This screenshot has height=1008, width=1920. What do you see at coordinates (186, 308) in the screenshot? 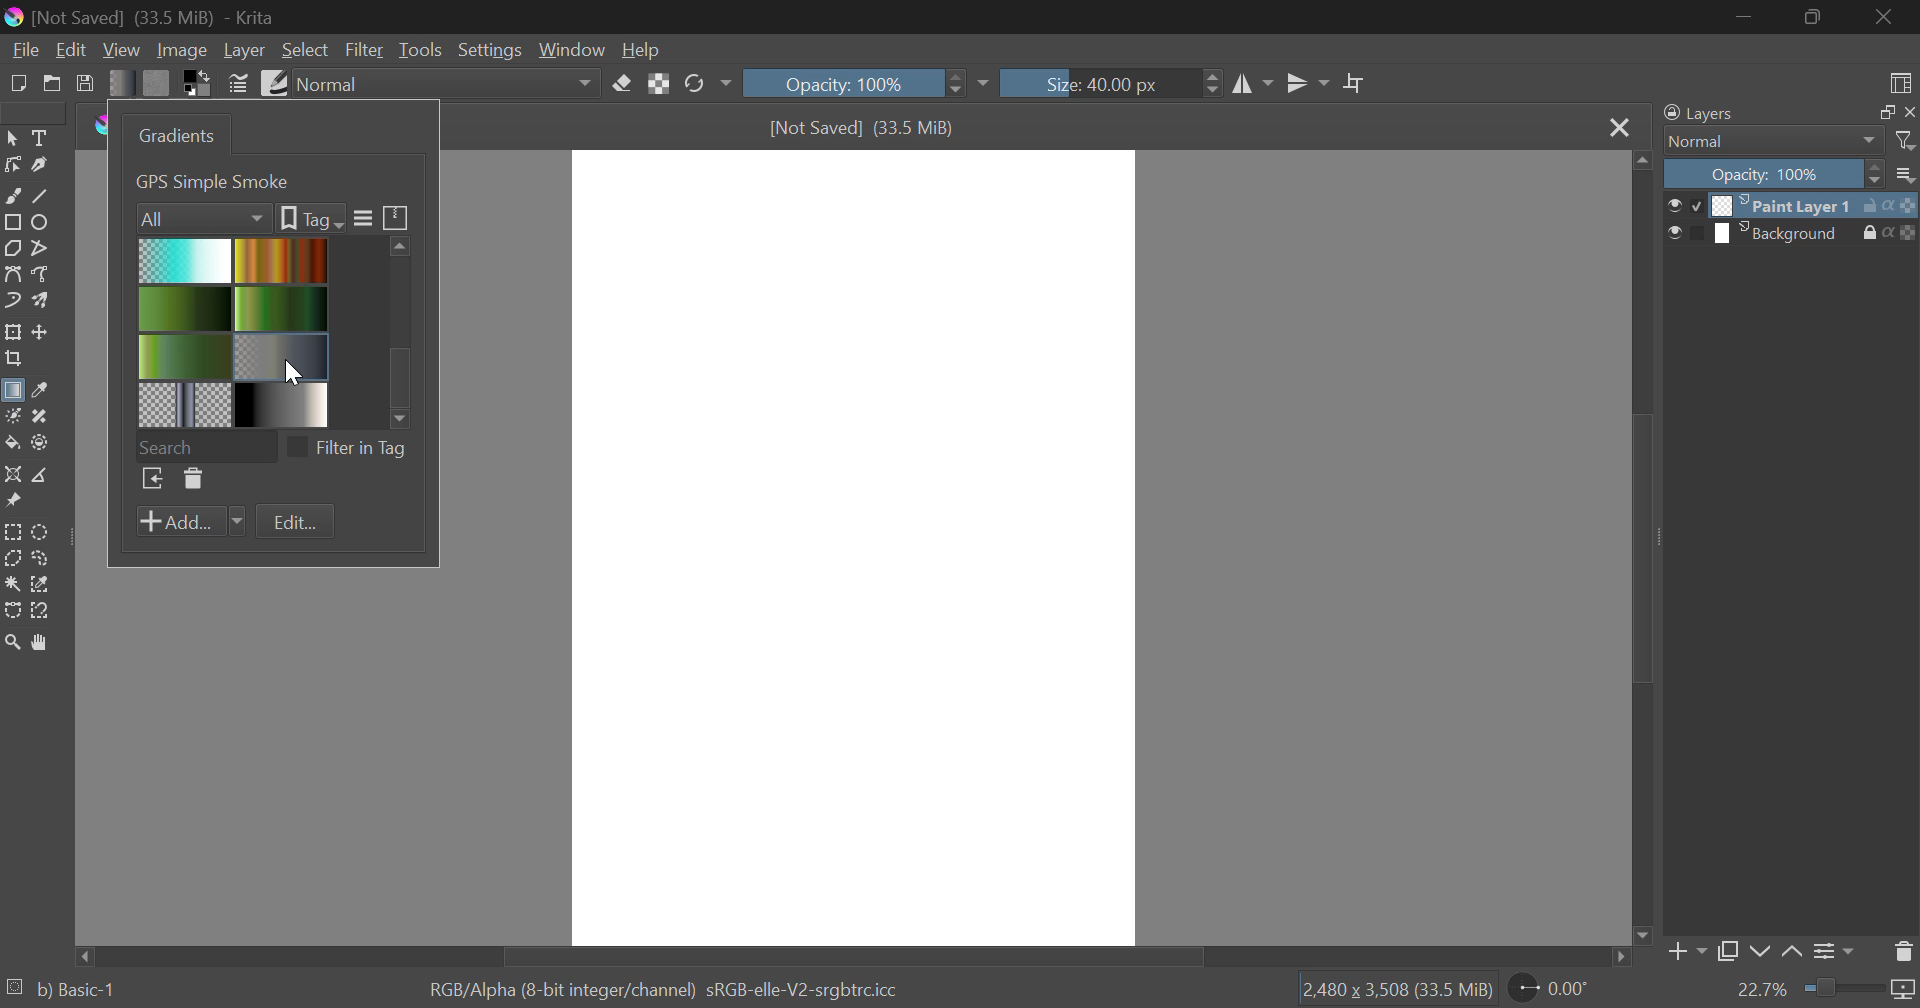
I see `Gradient 3` at bounding box center [186, 308].